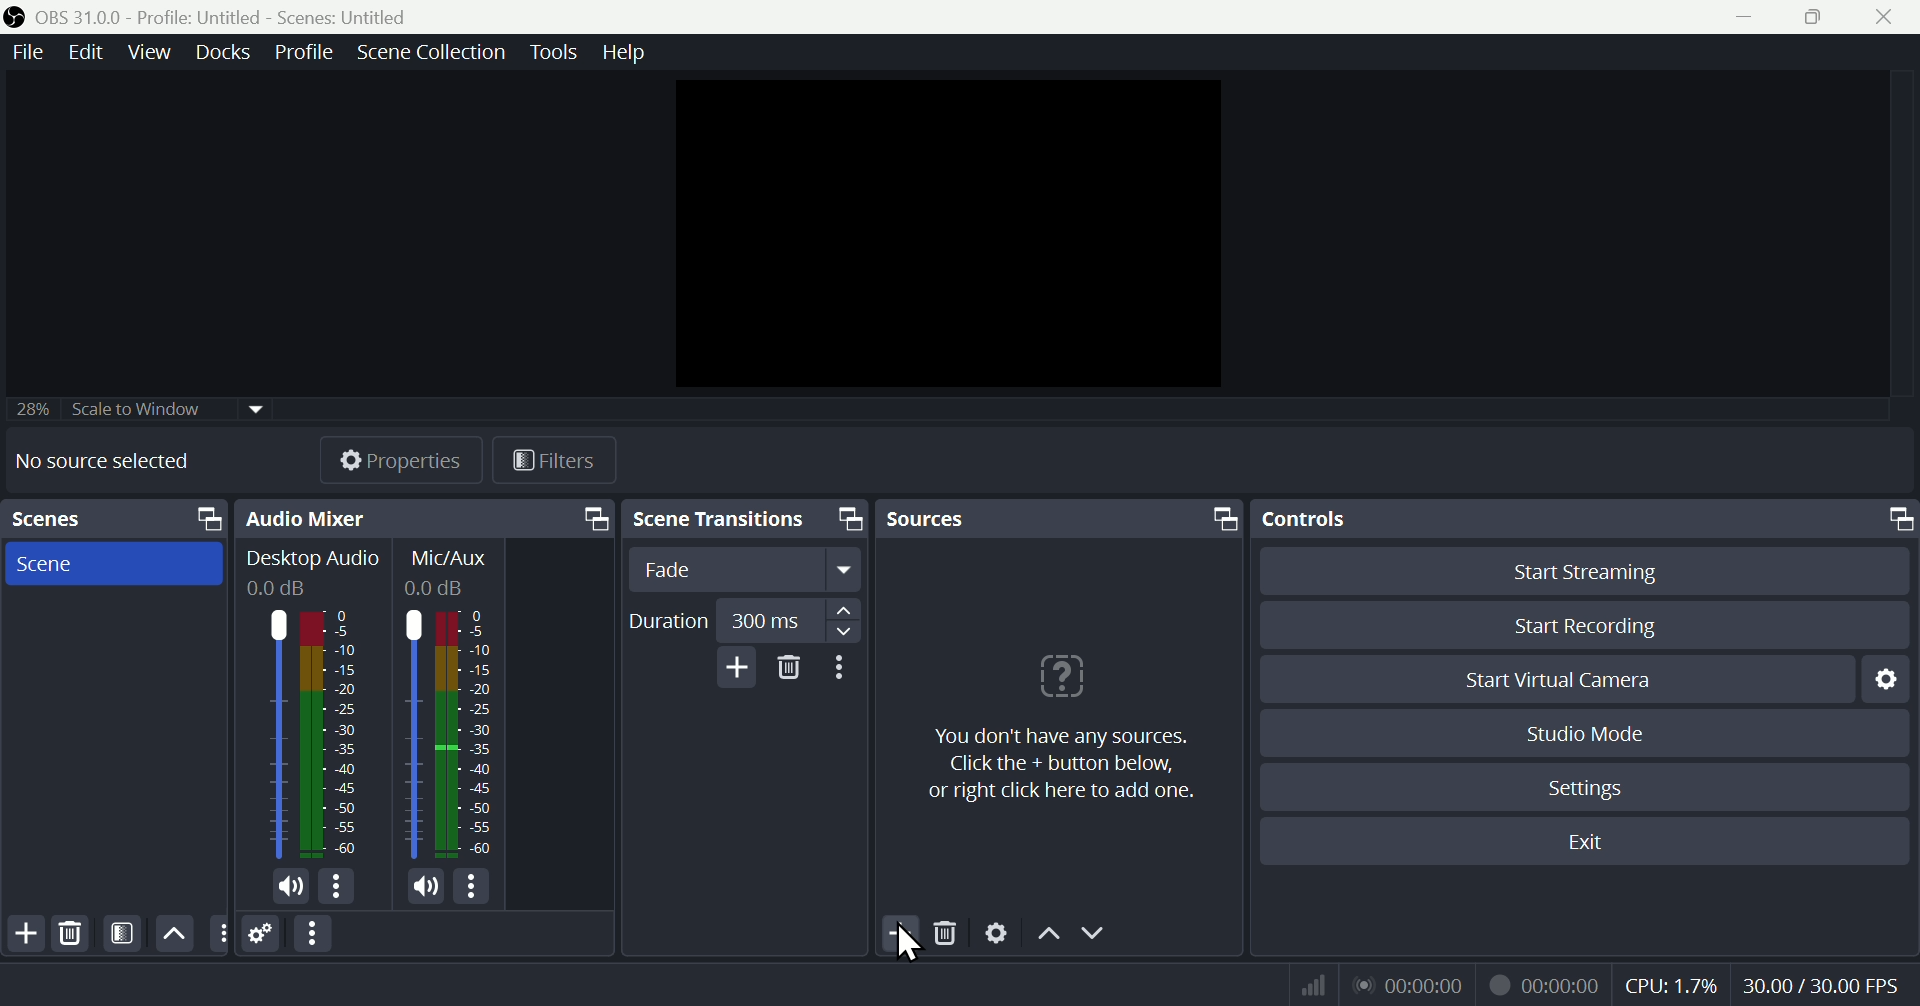 The image size is (1920, 1006). Describe the element at coordinates (1047, 937) in the screenshot. I see `Up` at that location.